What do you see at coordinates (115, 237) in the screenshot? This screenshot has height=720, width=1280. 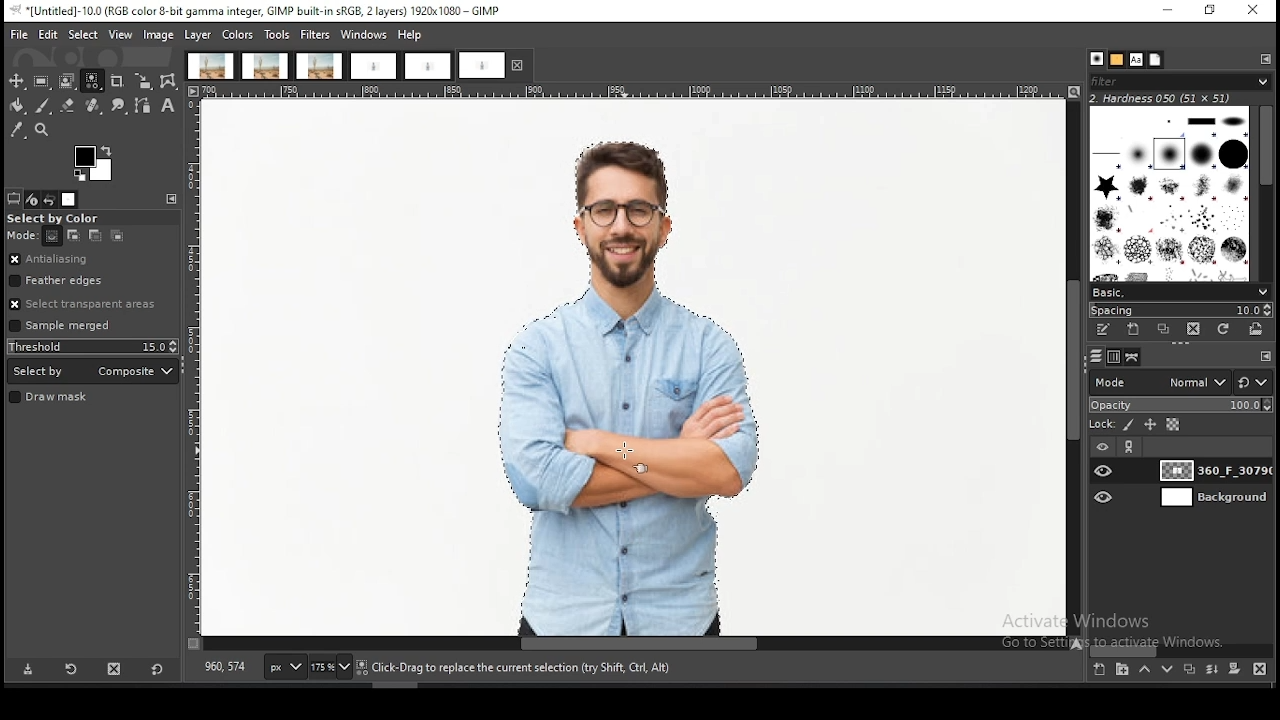 I see `intersect with the current selection` at bounding box center [115, 237].